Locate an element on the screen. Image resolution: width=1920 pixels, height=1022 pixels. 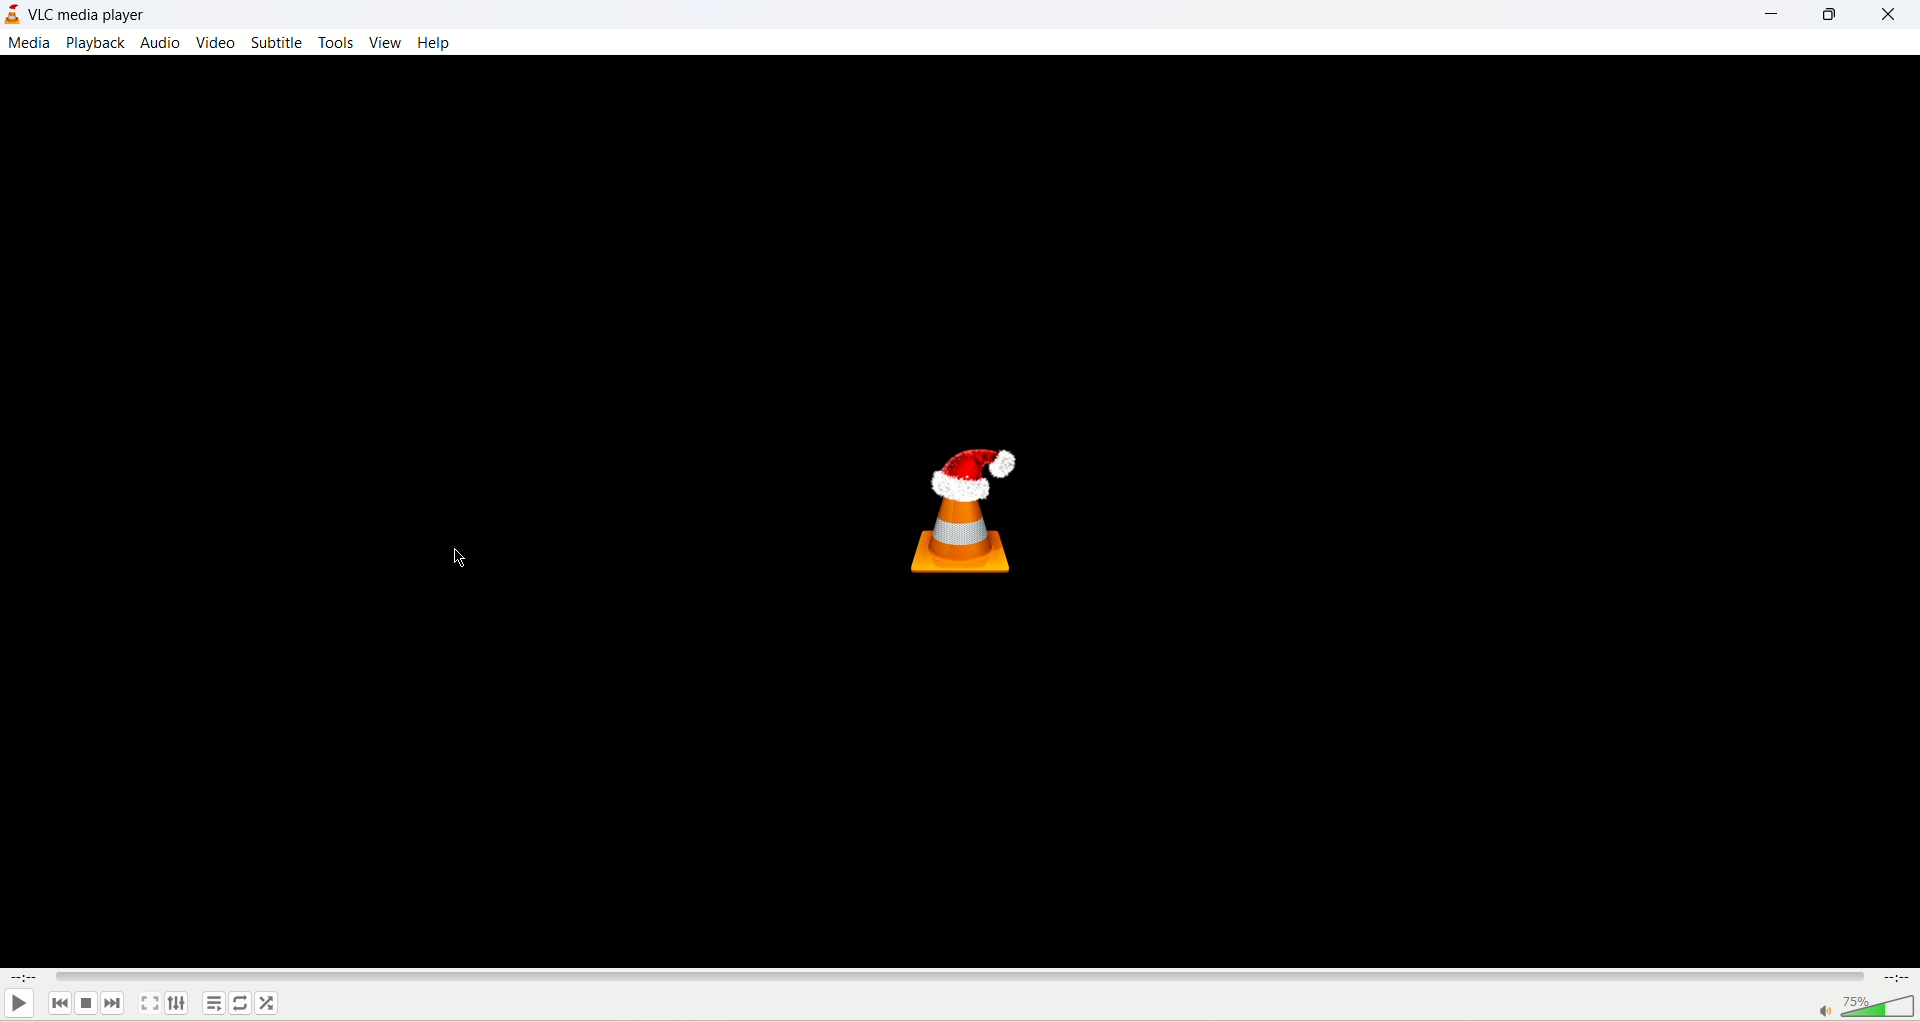
playback is located at coordinates (94, 43).